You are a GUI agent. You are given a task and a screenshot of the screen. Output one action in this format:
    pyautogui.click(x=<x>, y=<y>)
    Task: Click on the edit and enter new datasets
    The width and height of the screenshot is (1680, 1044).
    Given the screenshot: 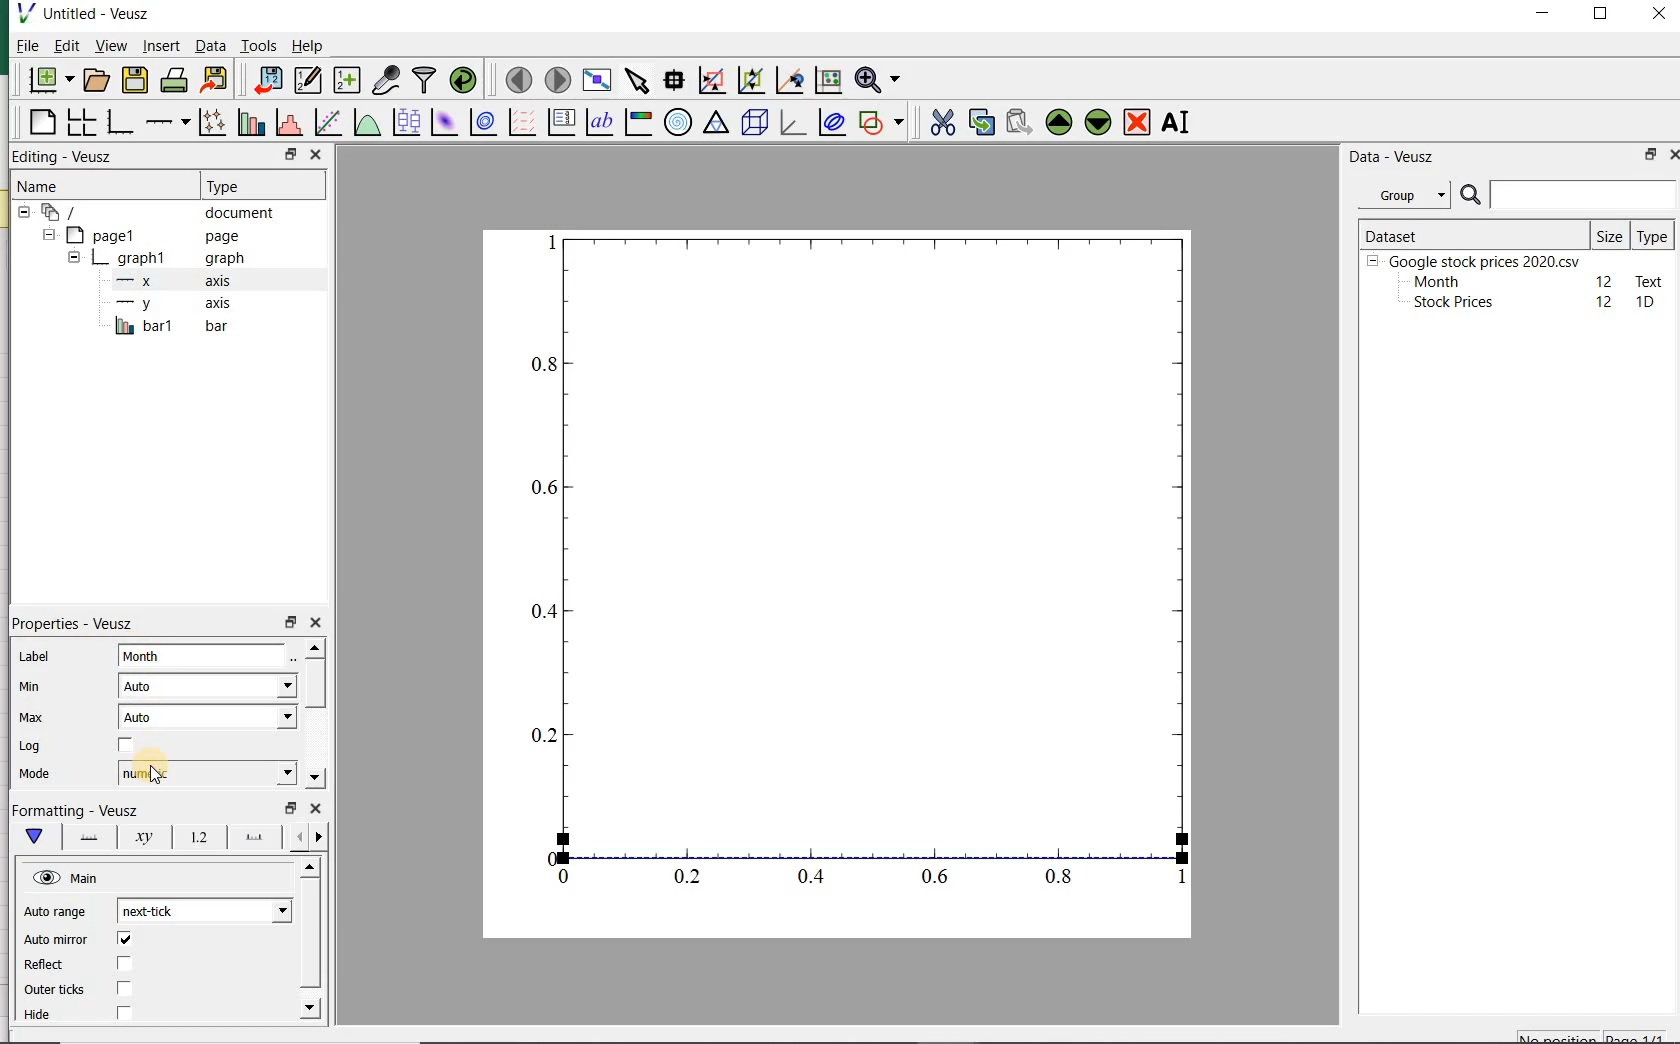 What is the action you would take?
    pyautogui.click(x=307, y=80)
    